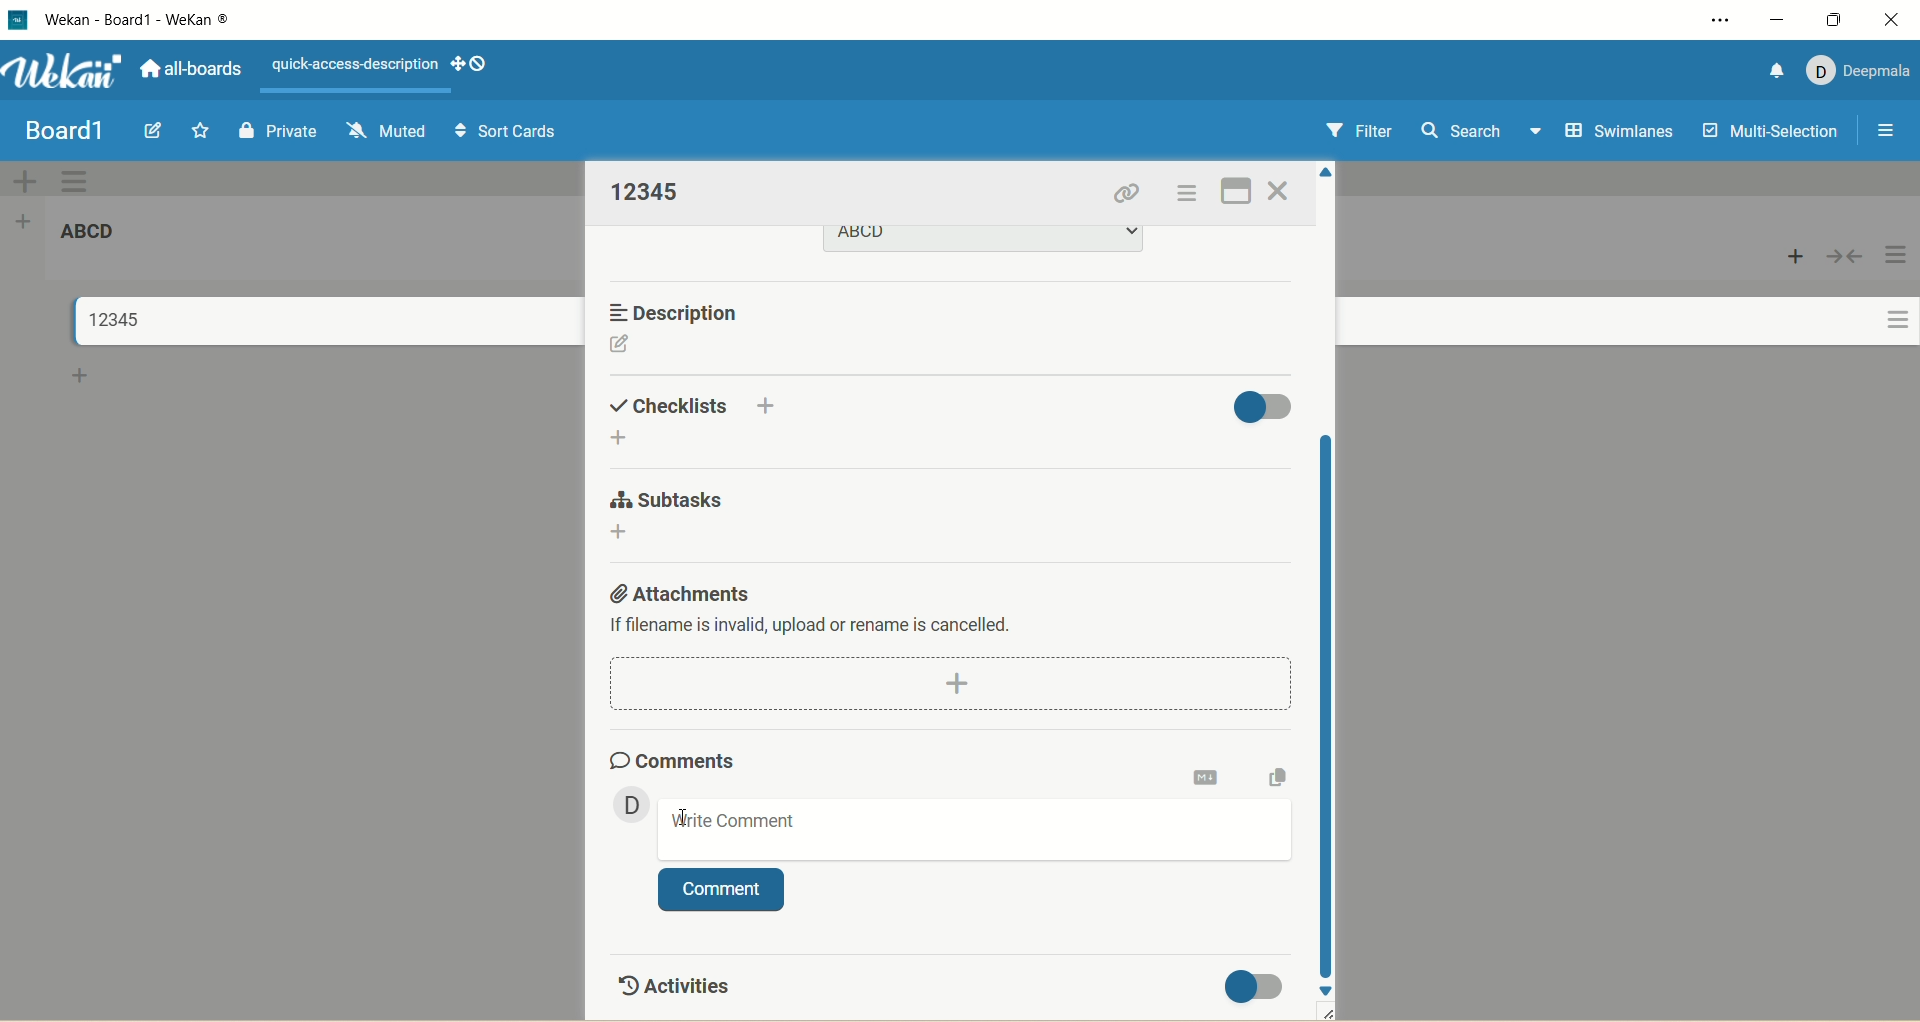 Image resolution: width=1920 pixels, height=1022 pixels. What do you see at coordinates (1769, 69) in the screenshot?
I see `notification` at bounding box center [1769, 69].